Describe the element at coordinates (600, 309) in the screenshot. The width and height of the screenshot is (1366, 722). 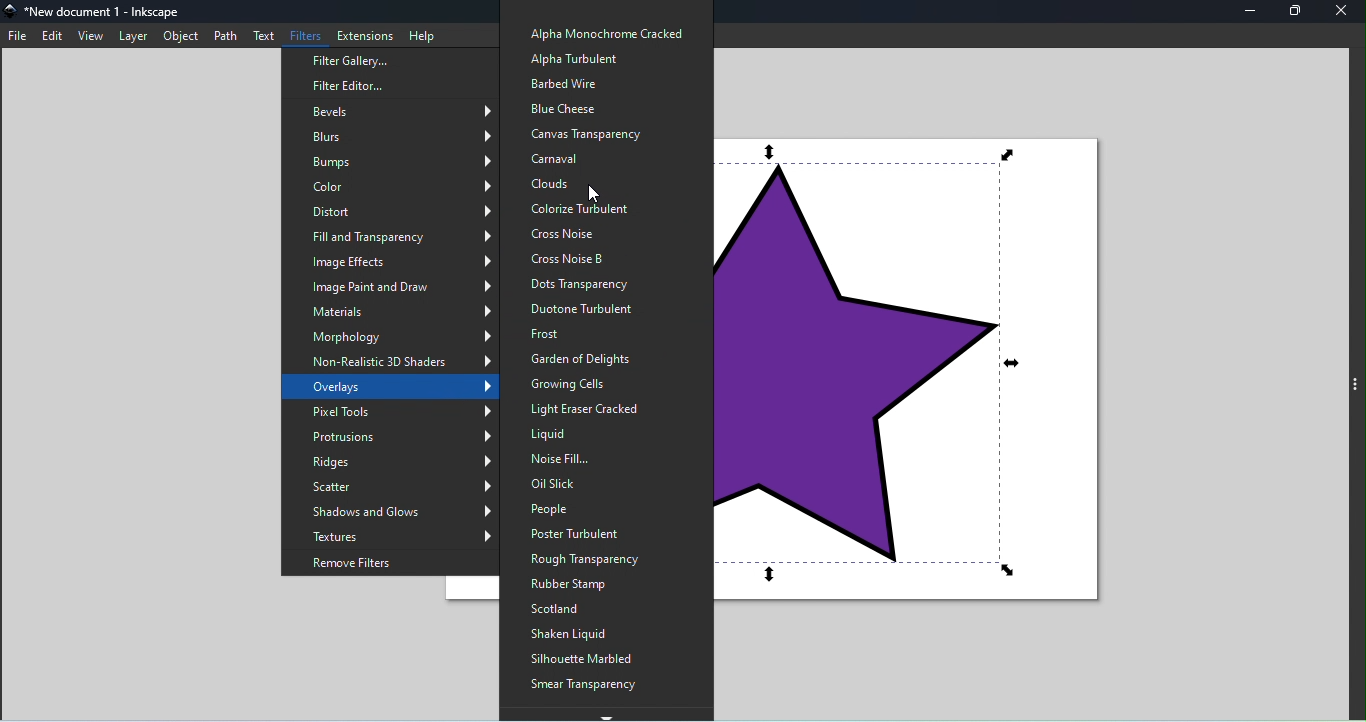
I see `Duotone turbulent` at that location.